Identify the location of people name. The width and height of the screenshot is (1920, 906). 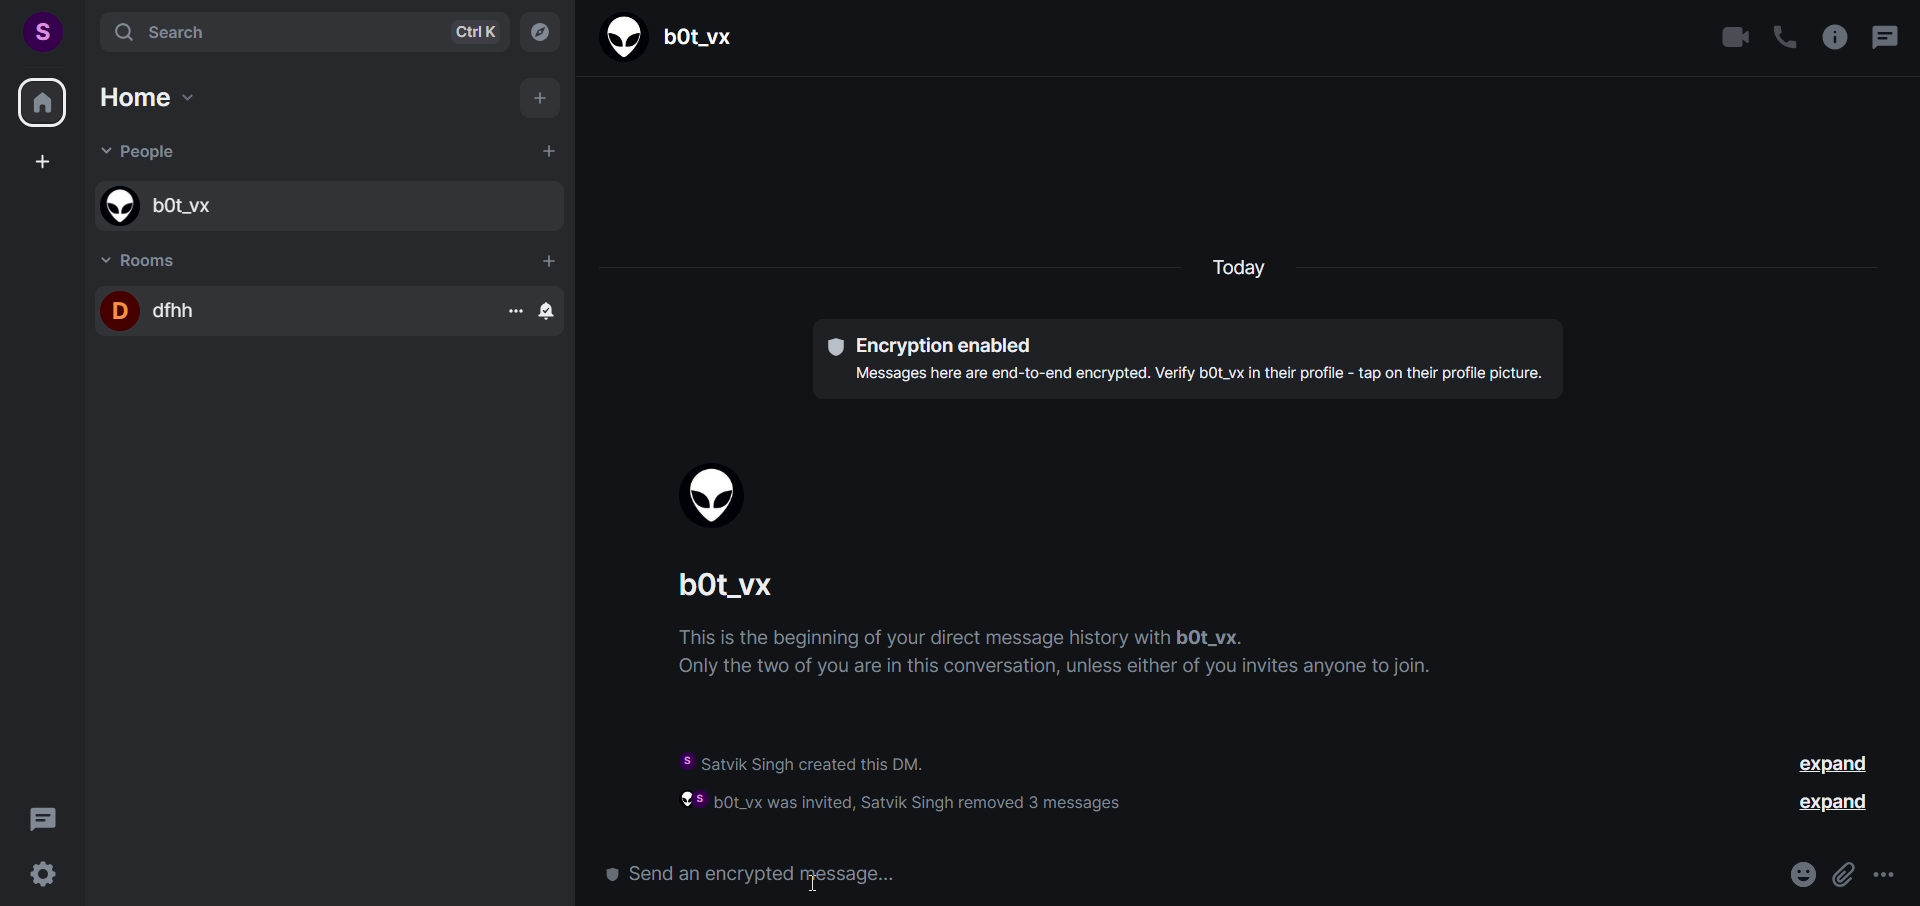
(323, 204).